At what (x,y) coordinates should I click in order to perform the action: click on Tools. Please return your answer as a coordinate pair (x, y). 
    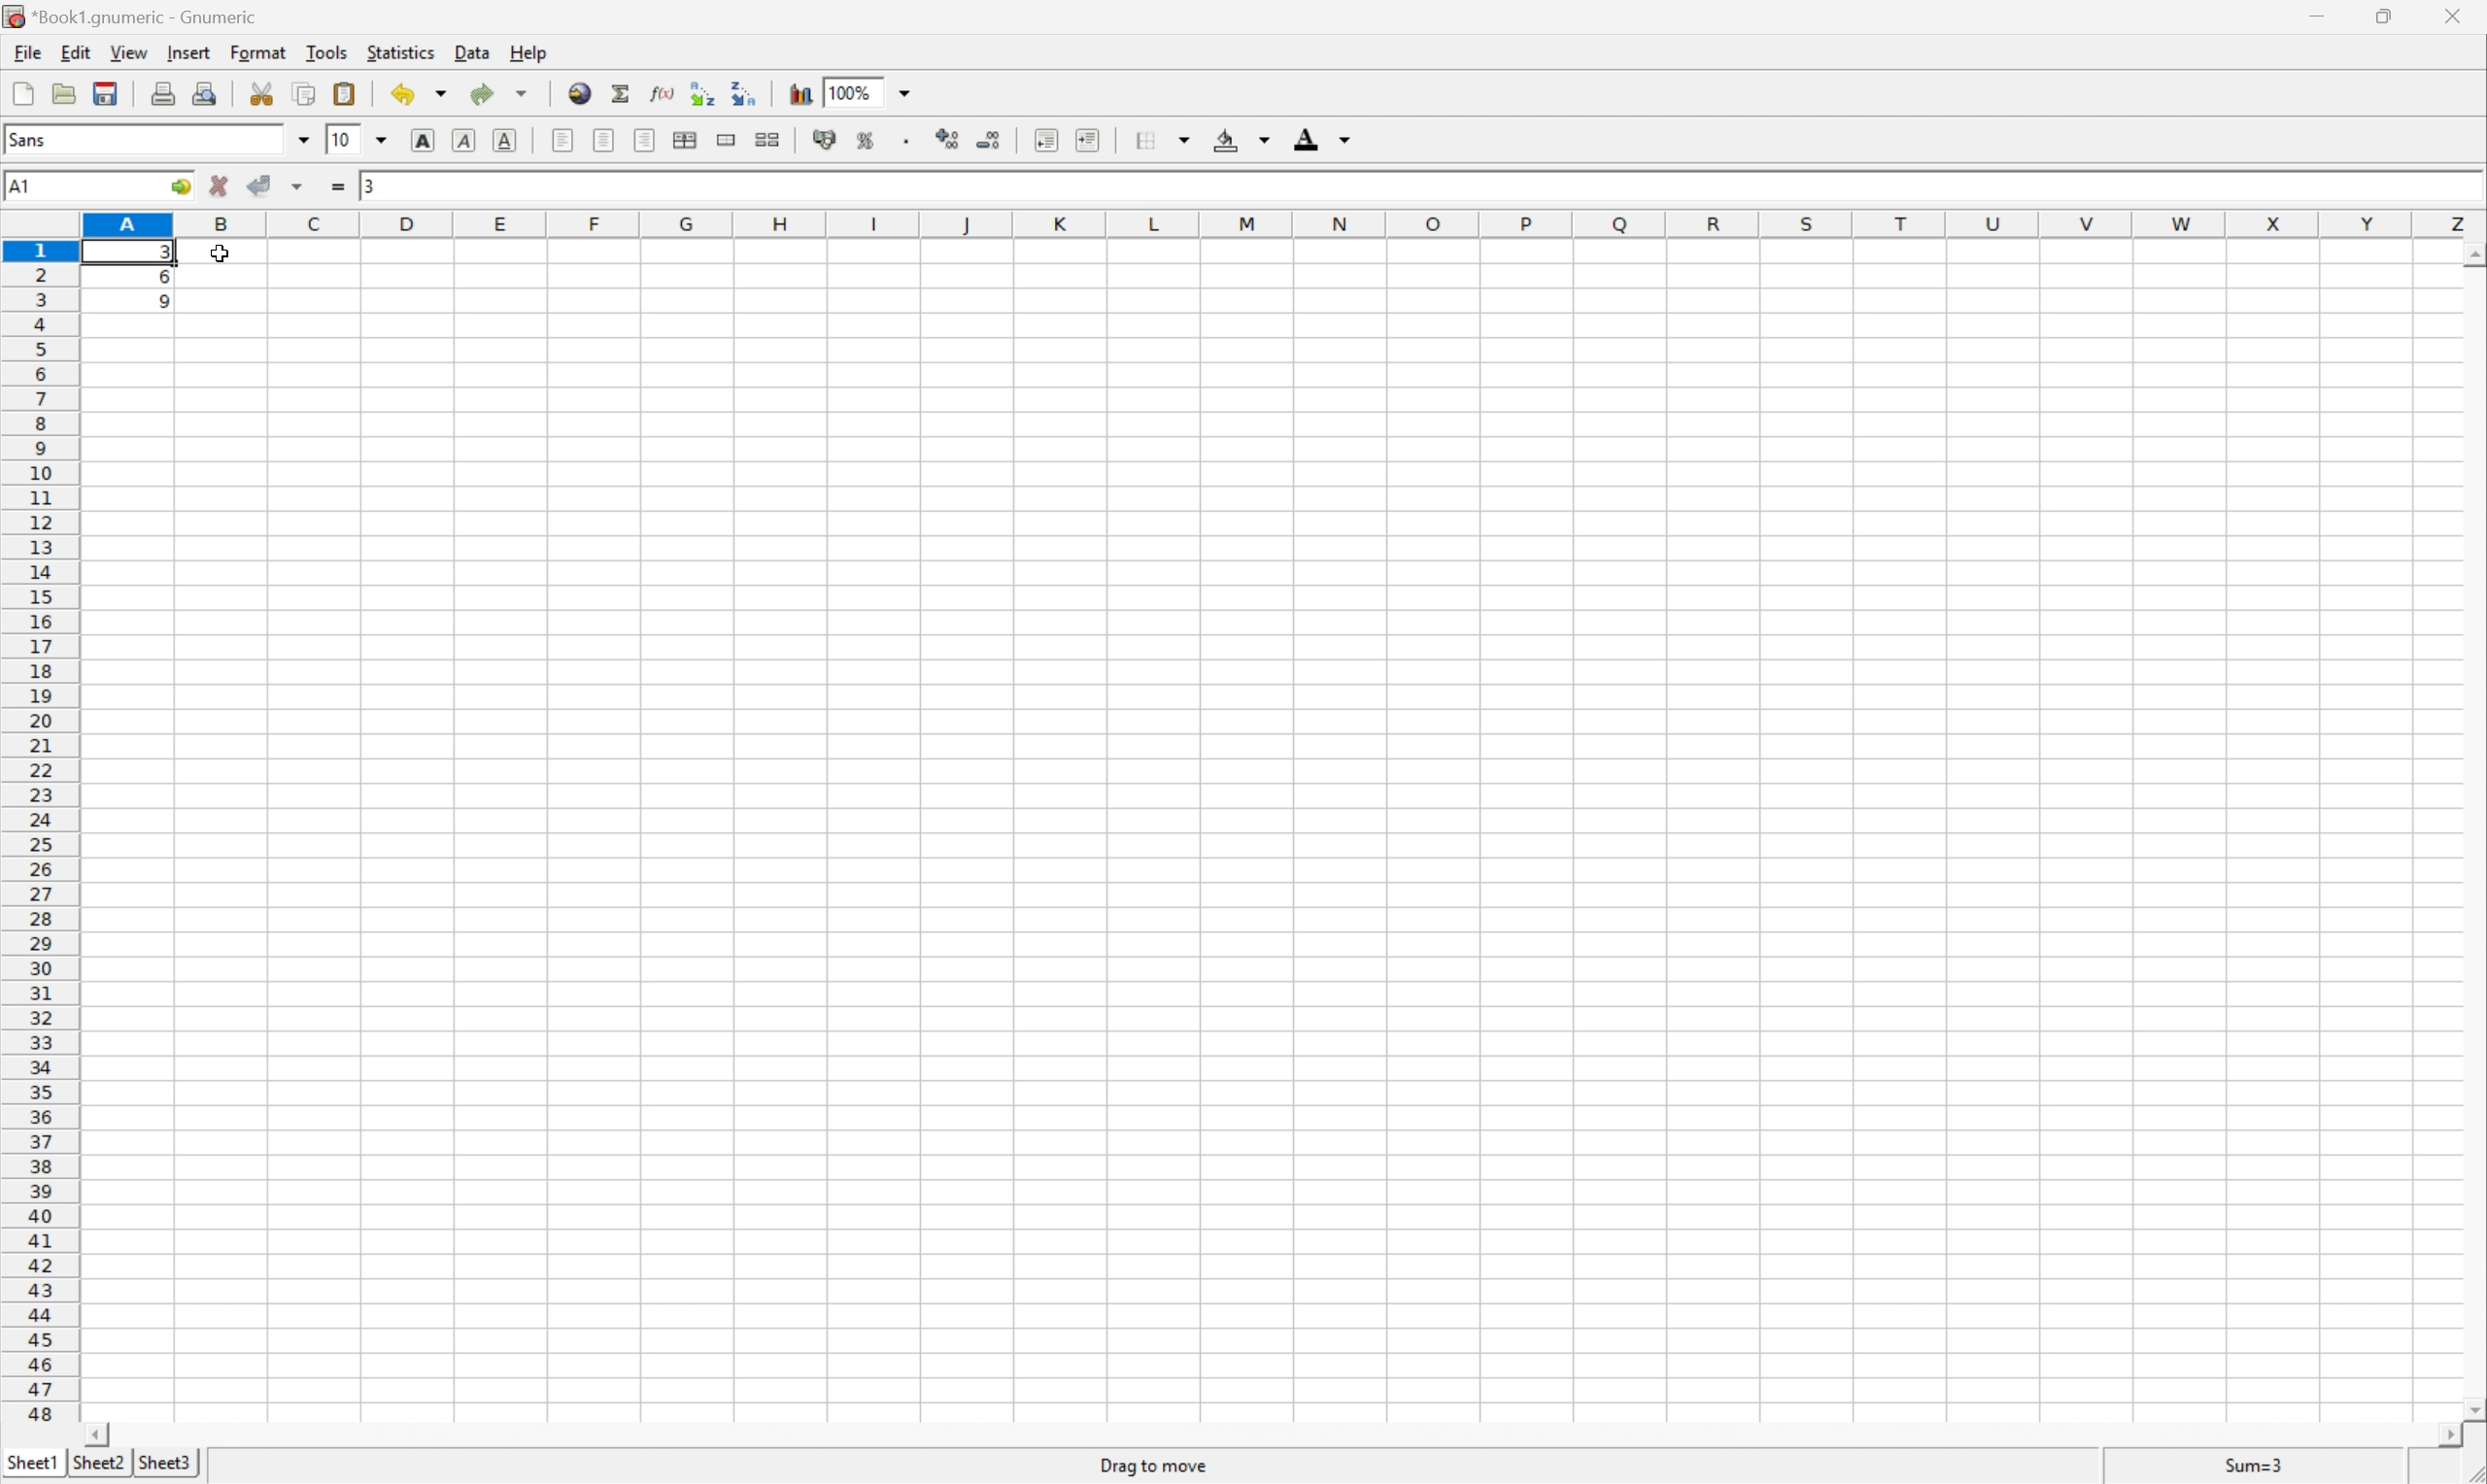
    Looking at the image, I should click on (327, 50).